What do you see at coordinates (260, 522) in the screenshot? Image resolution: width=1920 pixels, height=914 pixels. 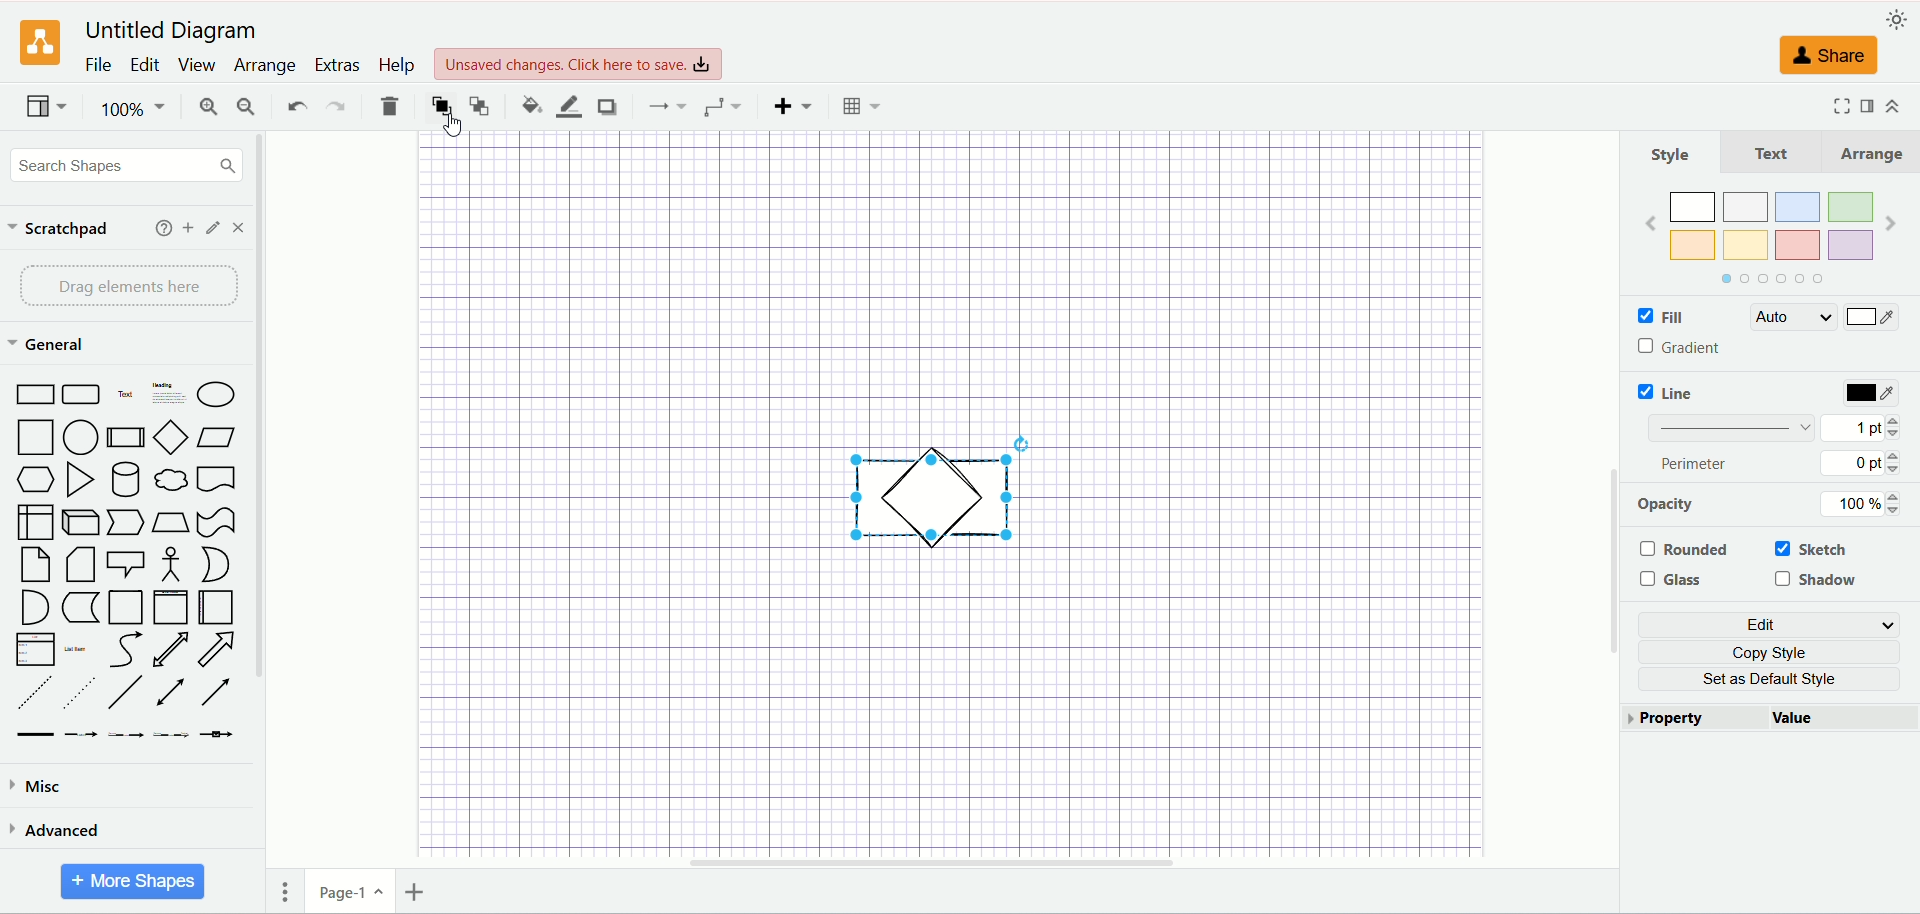 I see `vertical scroll bar` at bounding box center [260, 522].